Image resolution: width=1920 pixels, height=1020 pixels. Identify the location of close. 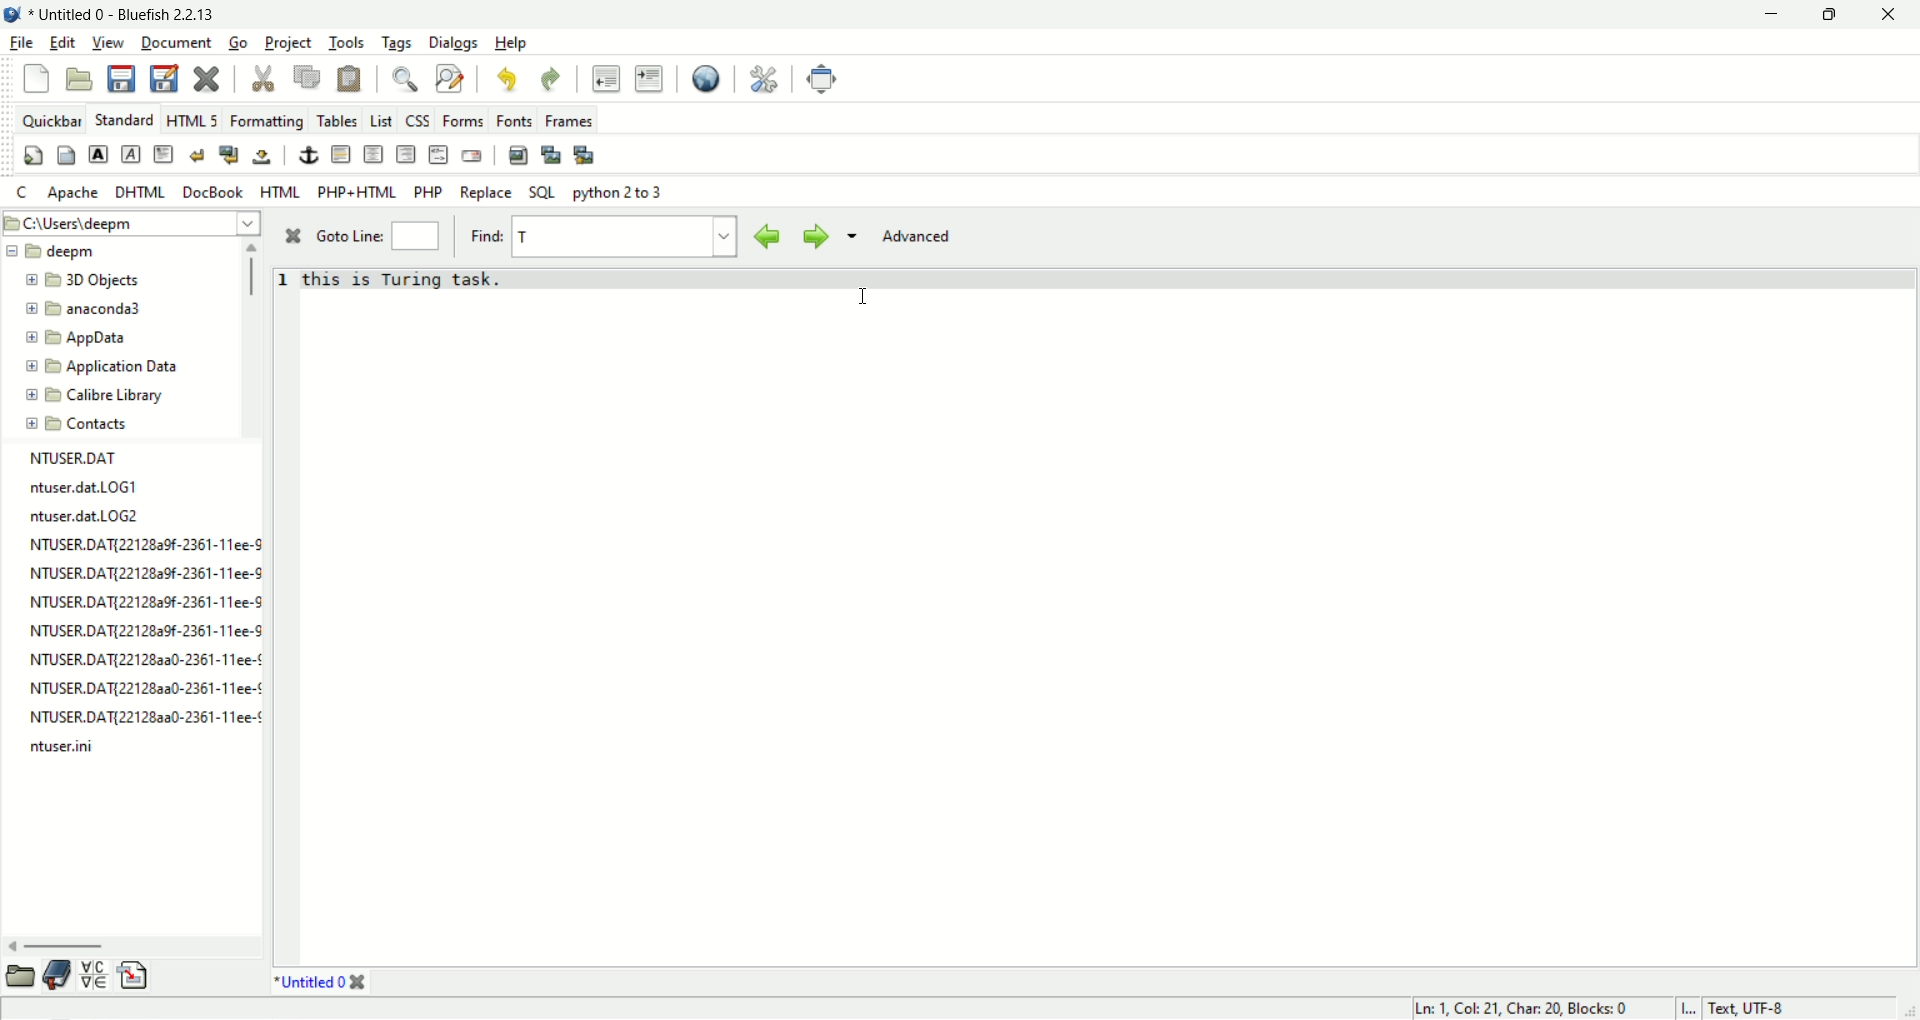
(209, 81).